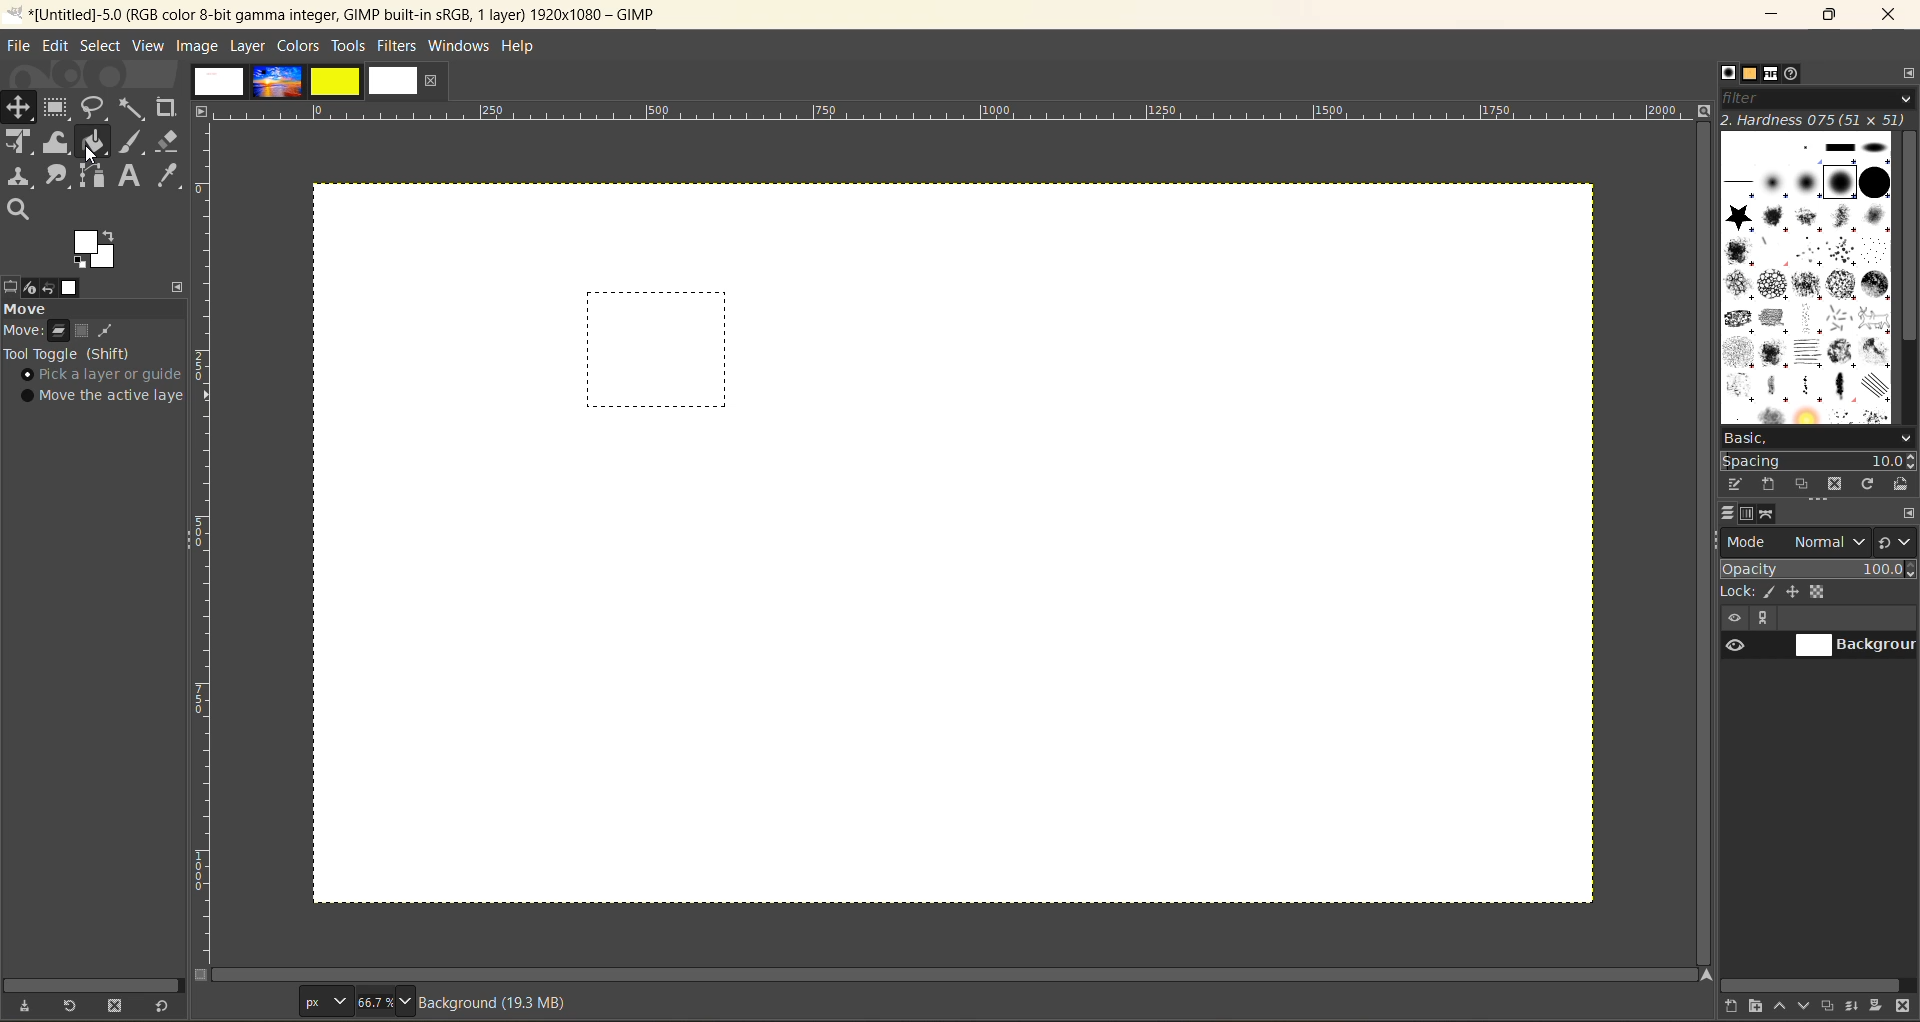 Image resolution: width=1920 pixels, height=1022 pixels. Describe the element at coordinates (207, 546) in the screenshot. I see `scale` at that location.